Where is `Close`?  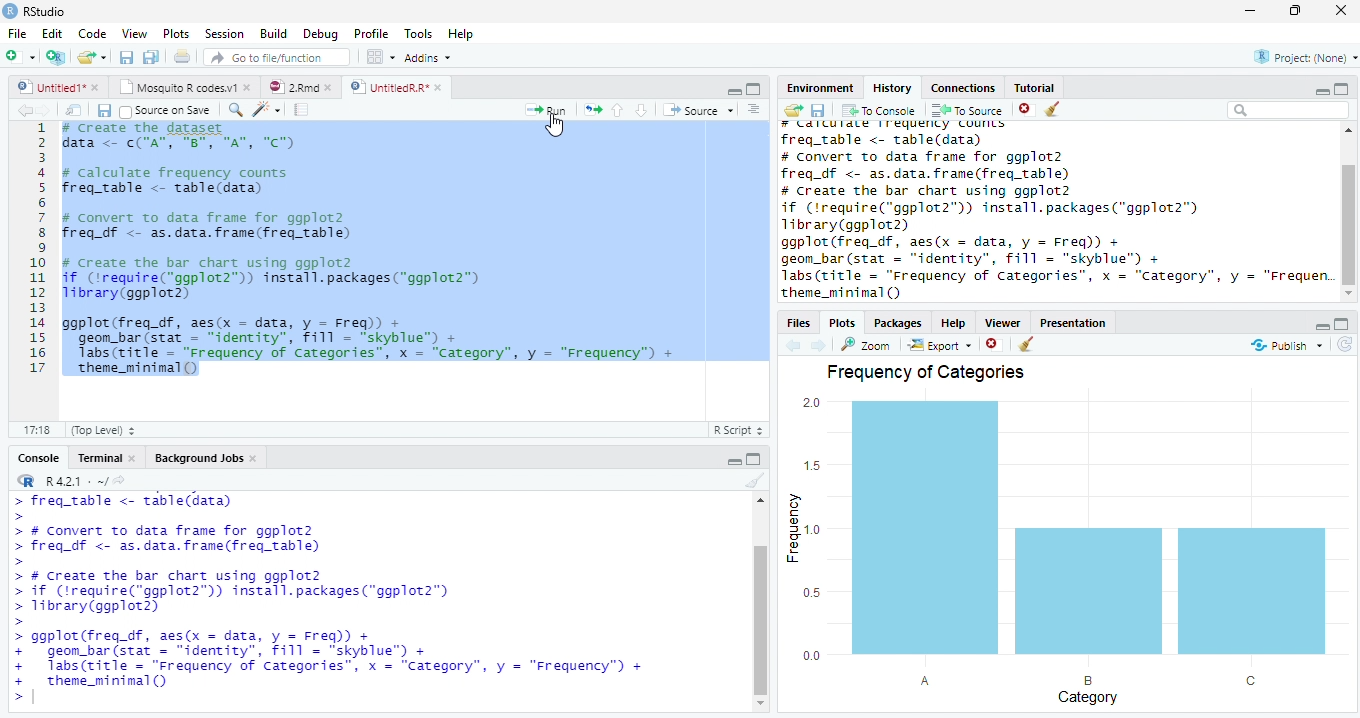 Close is located at coordinates (1340, 11).